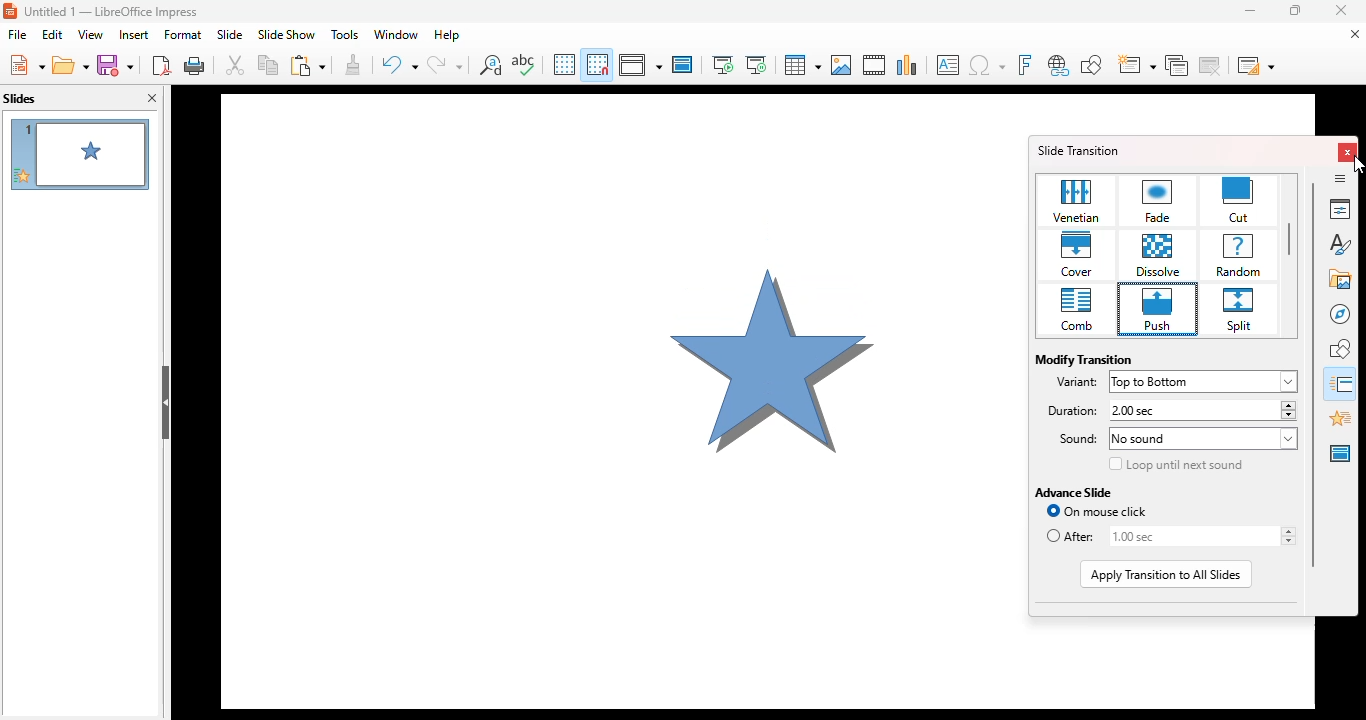 This screenshot has width=1366, height=720. I want to click on close document, so click(1355, 33).